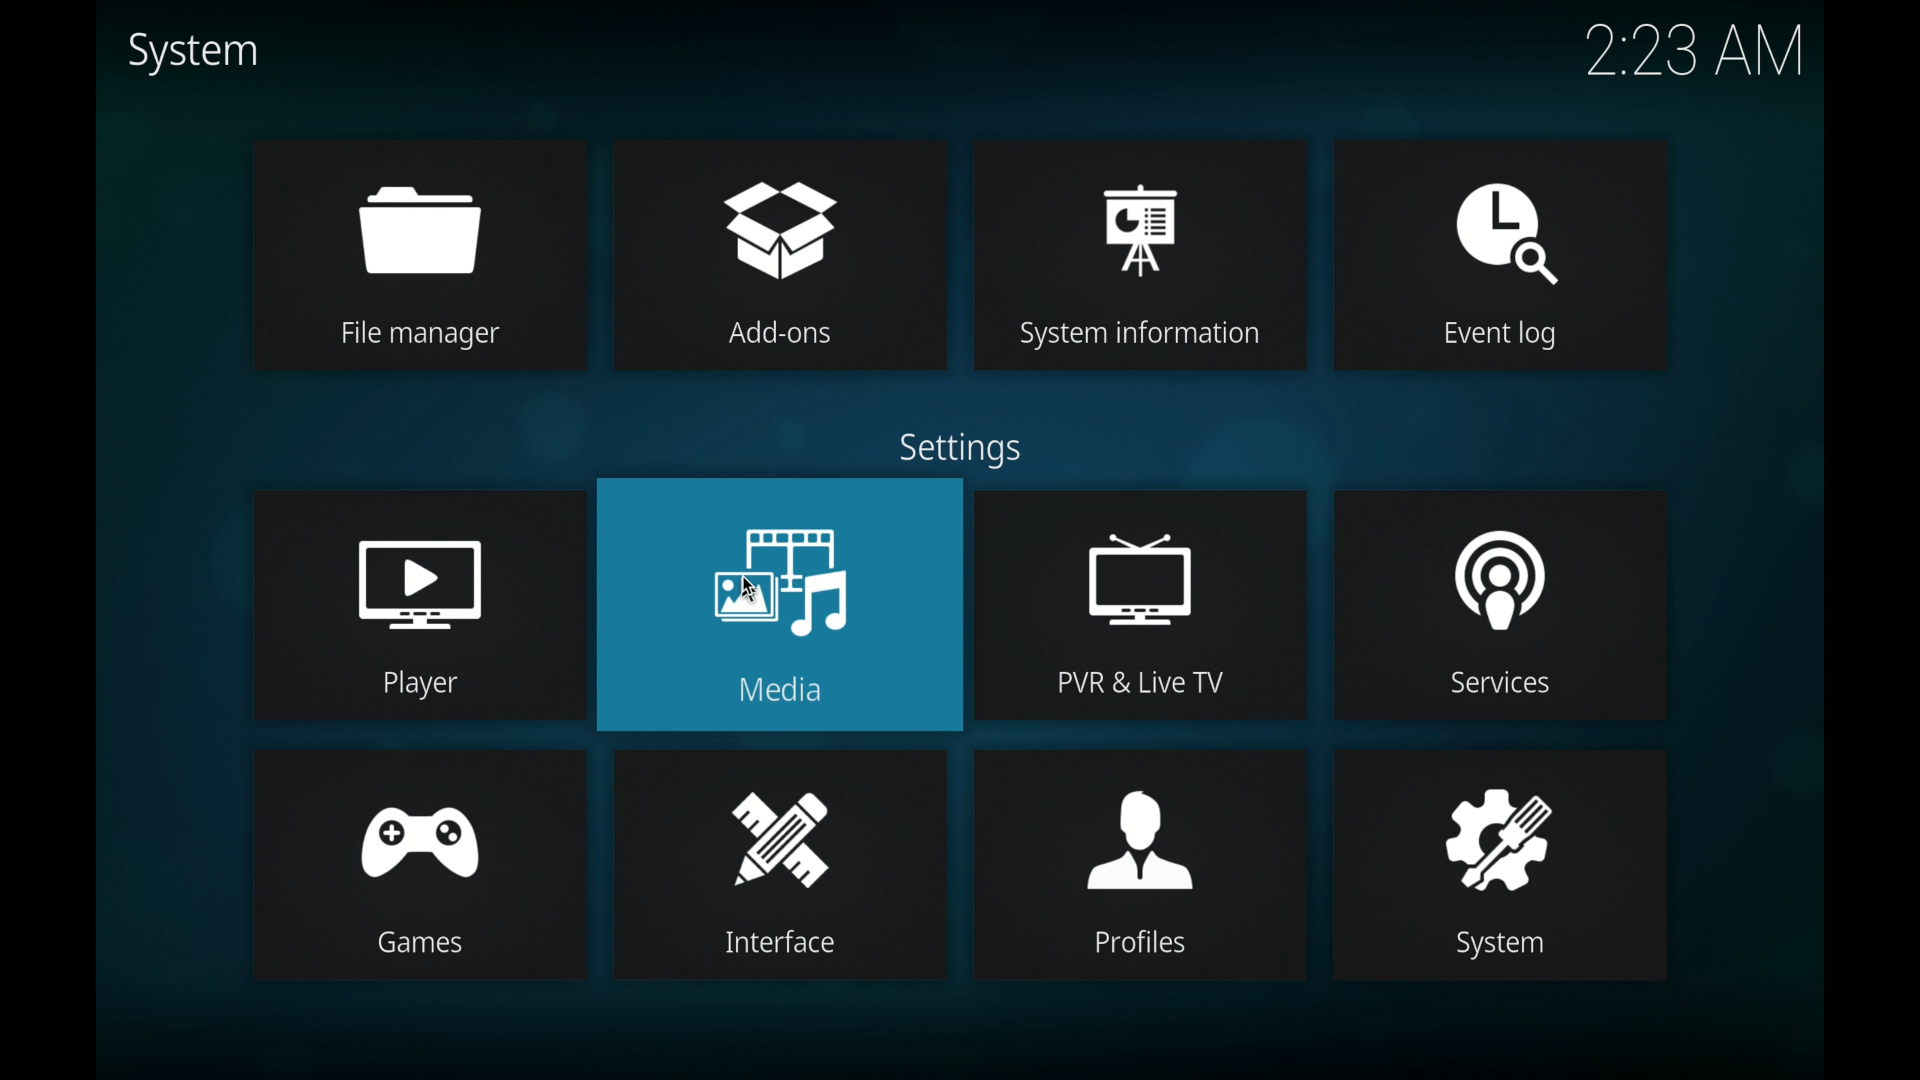  I want to click on Profiles, so click(1144, 947).